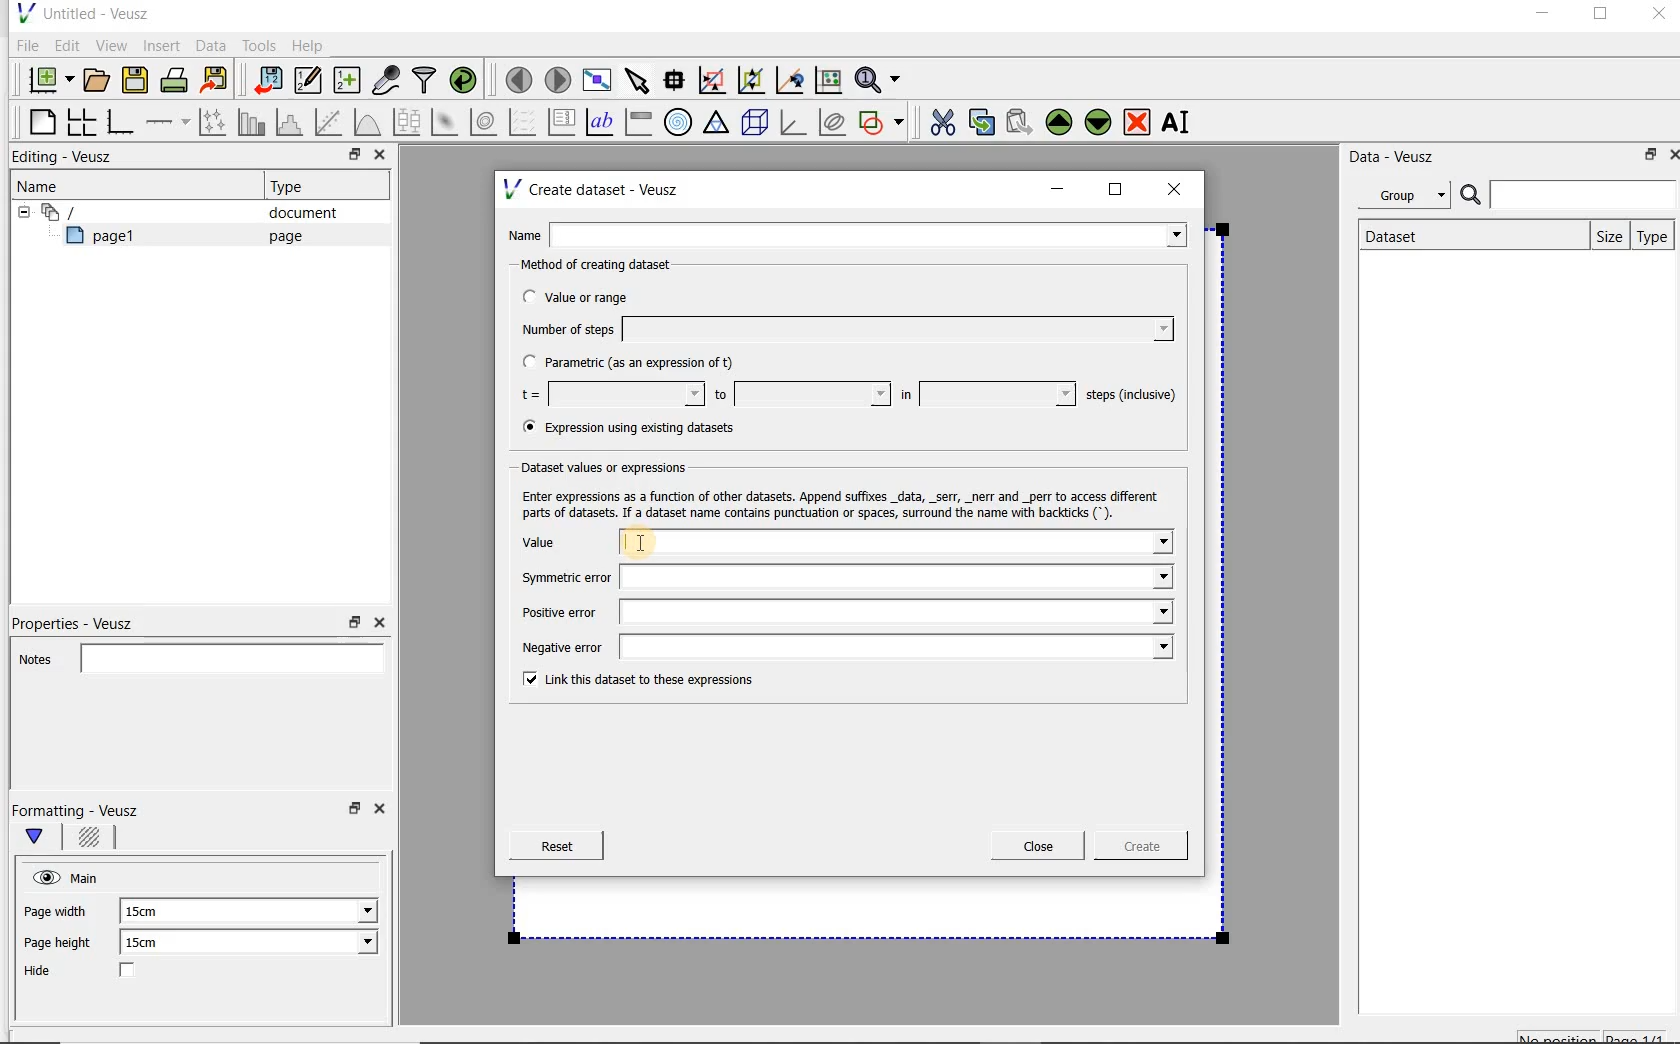 Image resolution: width=1680 pixels, height=1044 pixels. What do you see at coordinates (1099, 121) in the screenshot?
I see `Move the selected widget down` at bounding box center [1099, 121].